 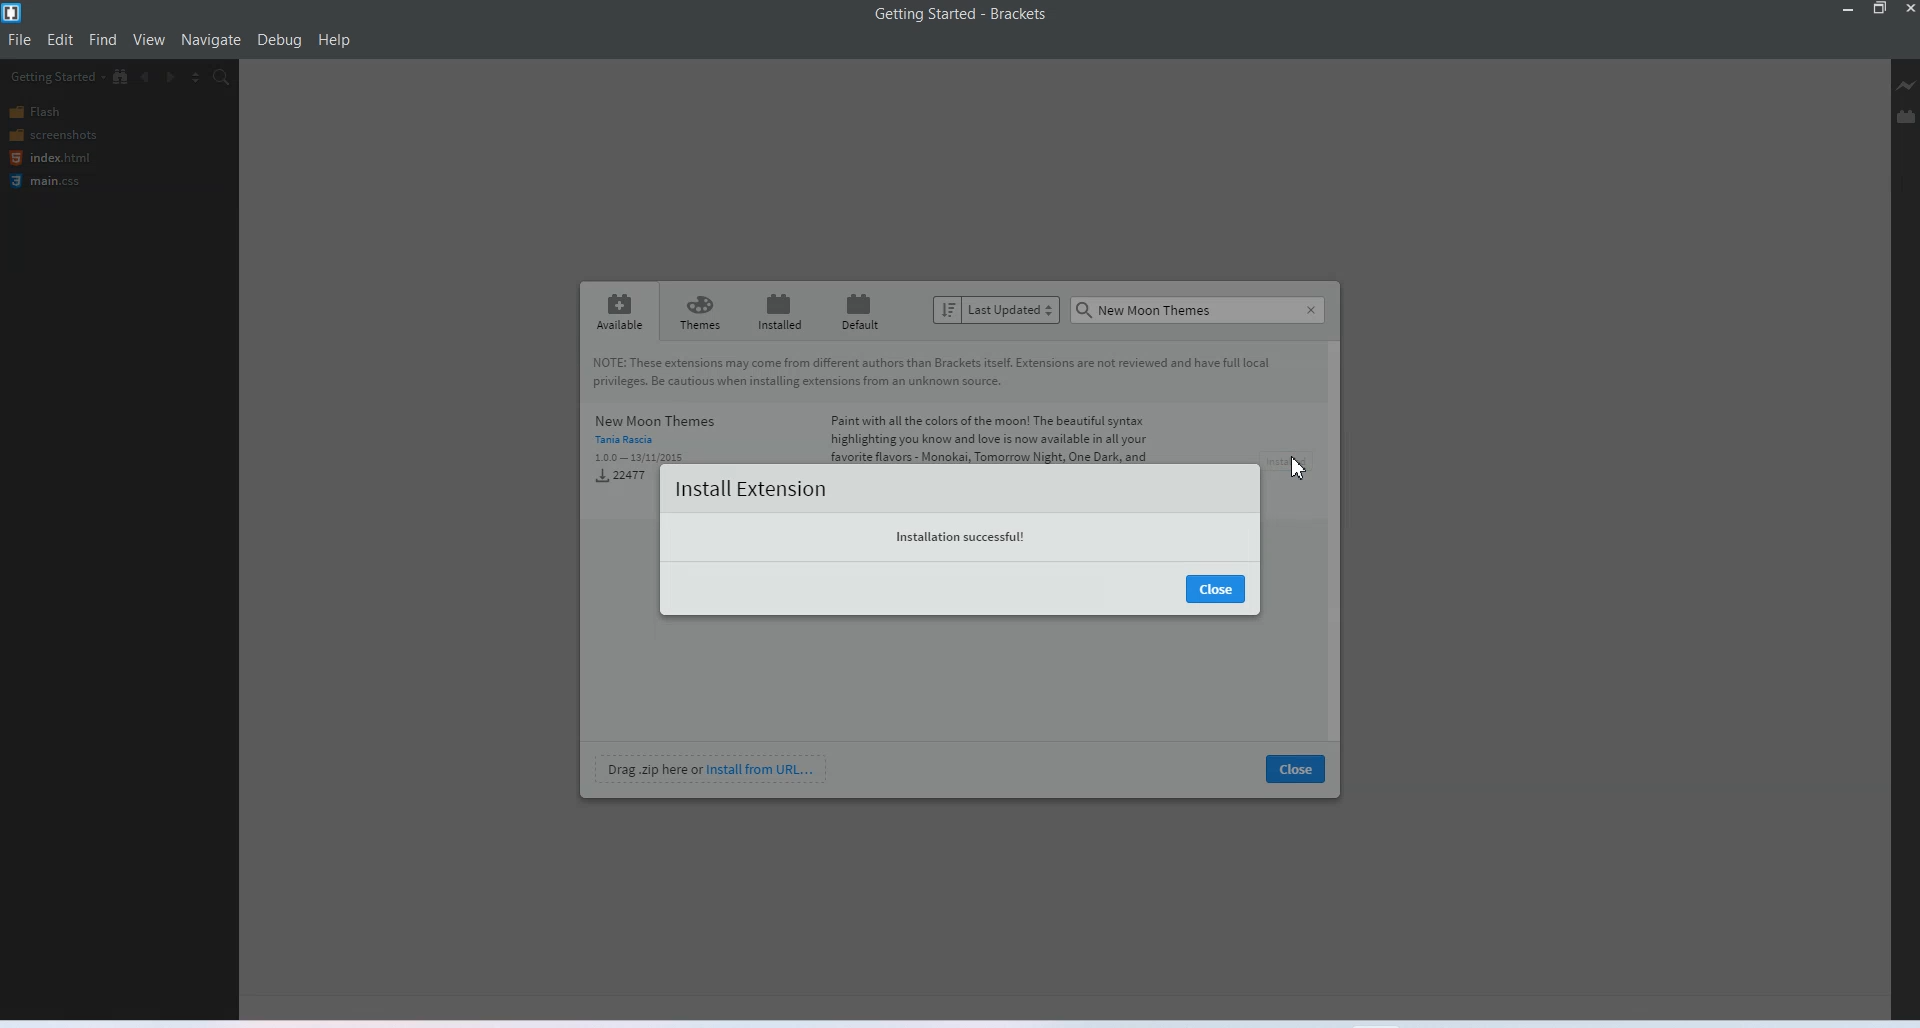 What do you see at coordinates (280, 40) in the screenshot?
I see `Debug` at bounding box center [280, 40].